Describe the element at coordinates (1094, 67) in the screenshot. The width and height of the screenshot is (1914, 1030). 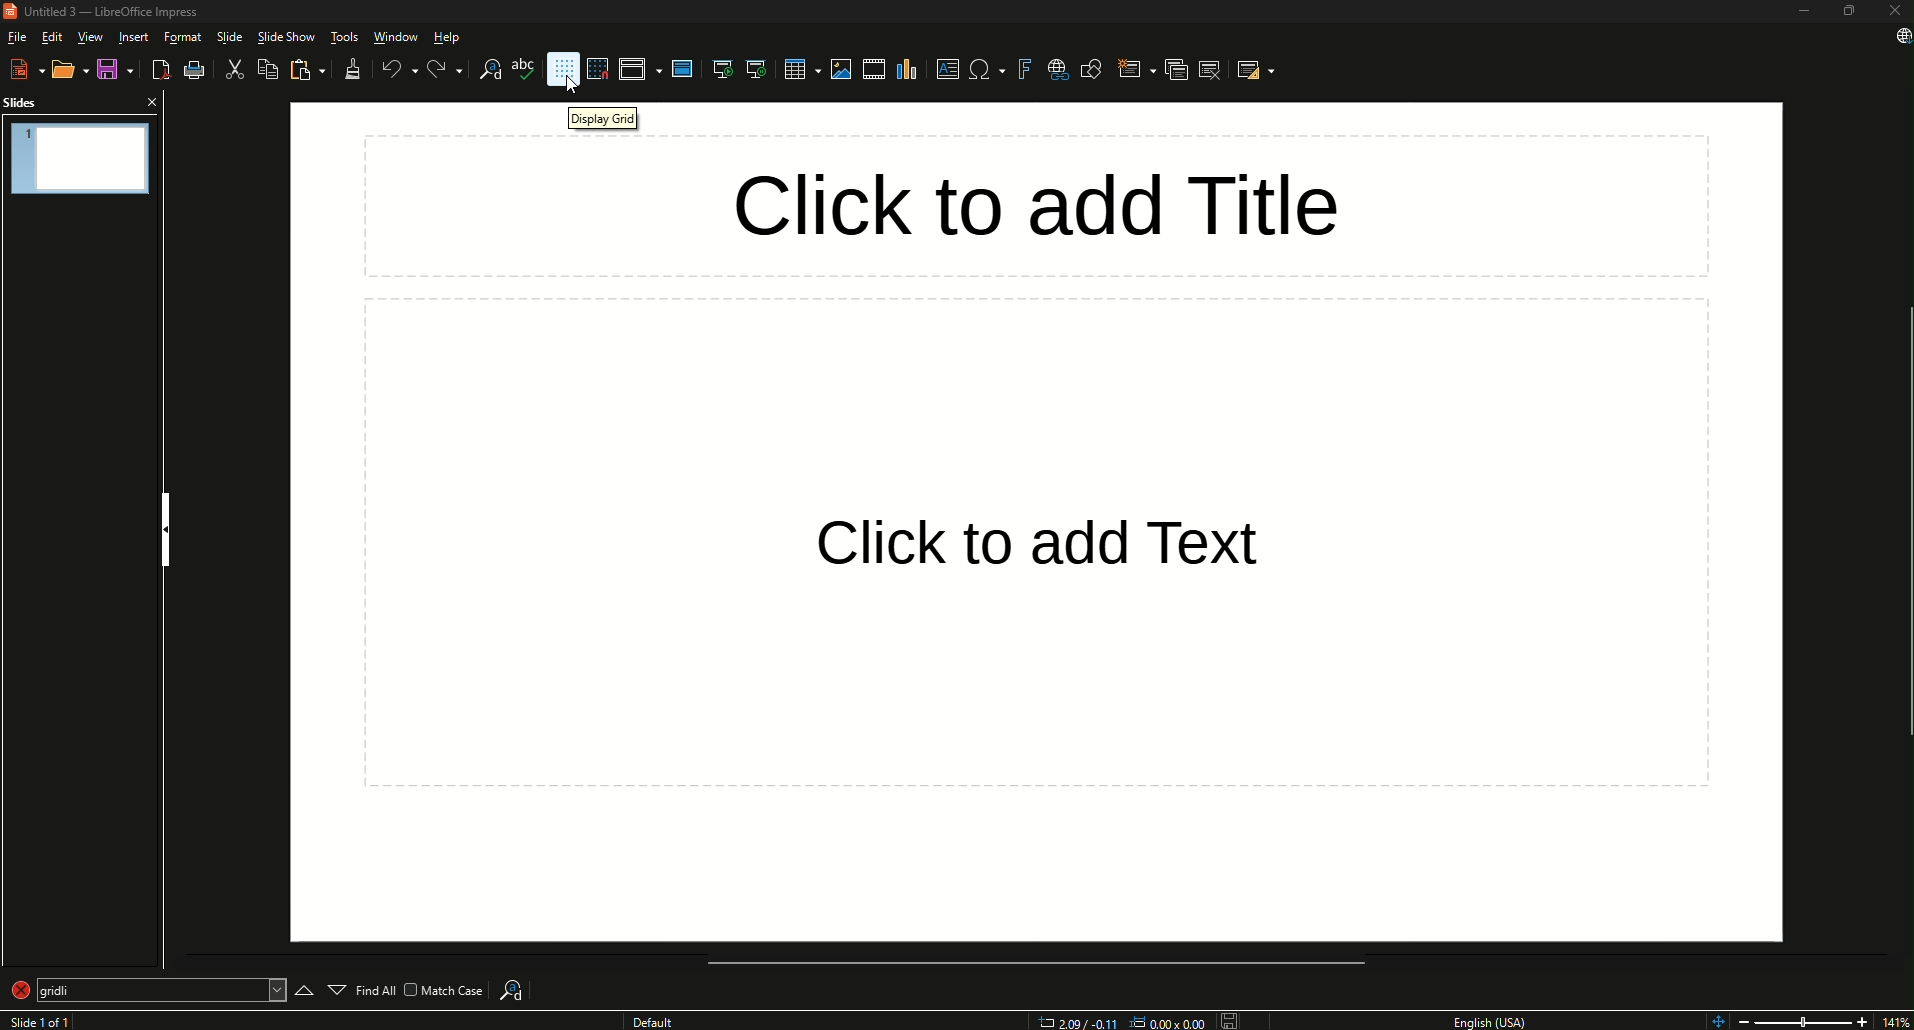
I see `Draw function` at that location.